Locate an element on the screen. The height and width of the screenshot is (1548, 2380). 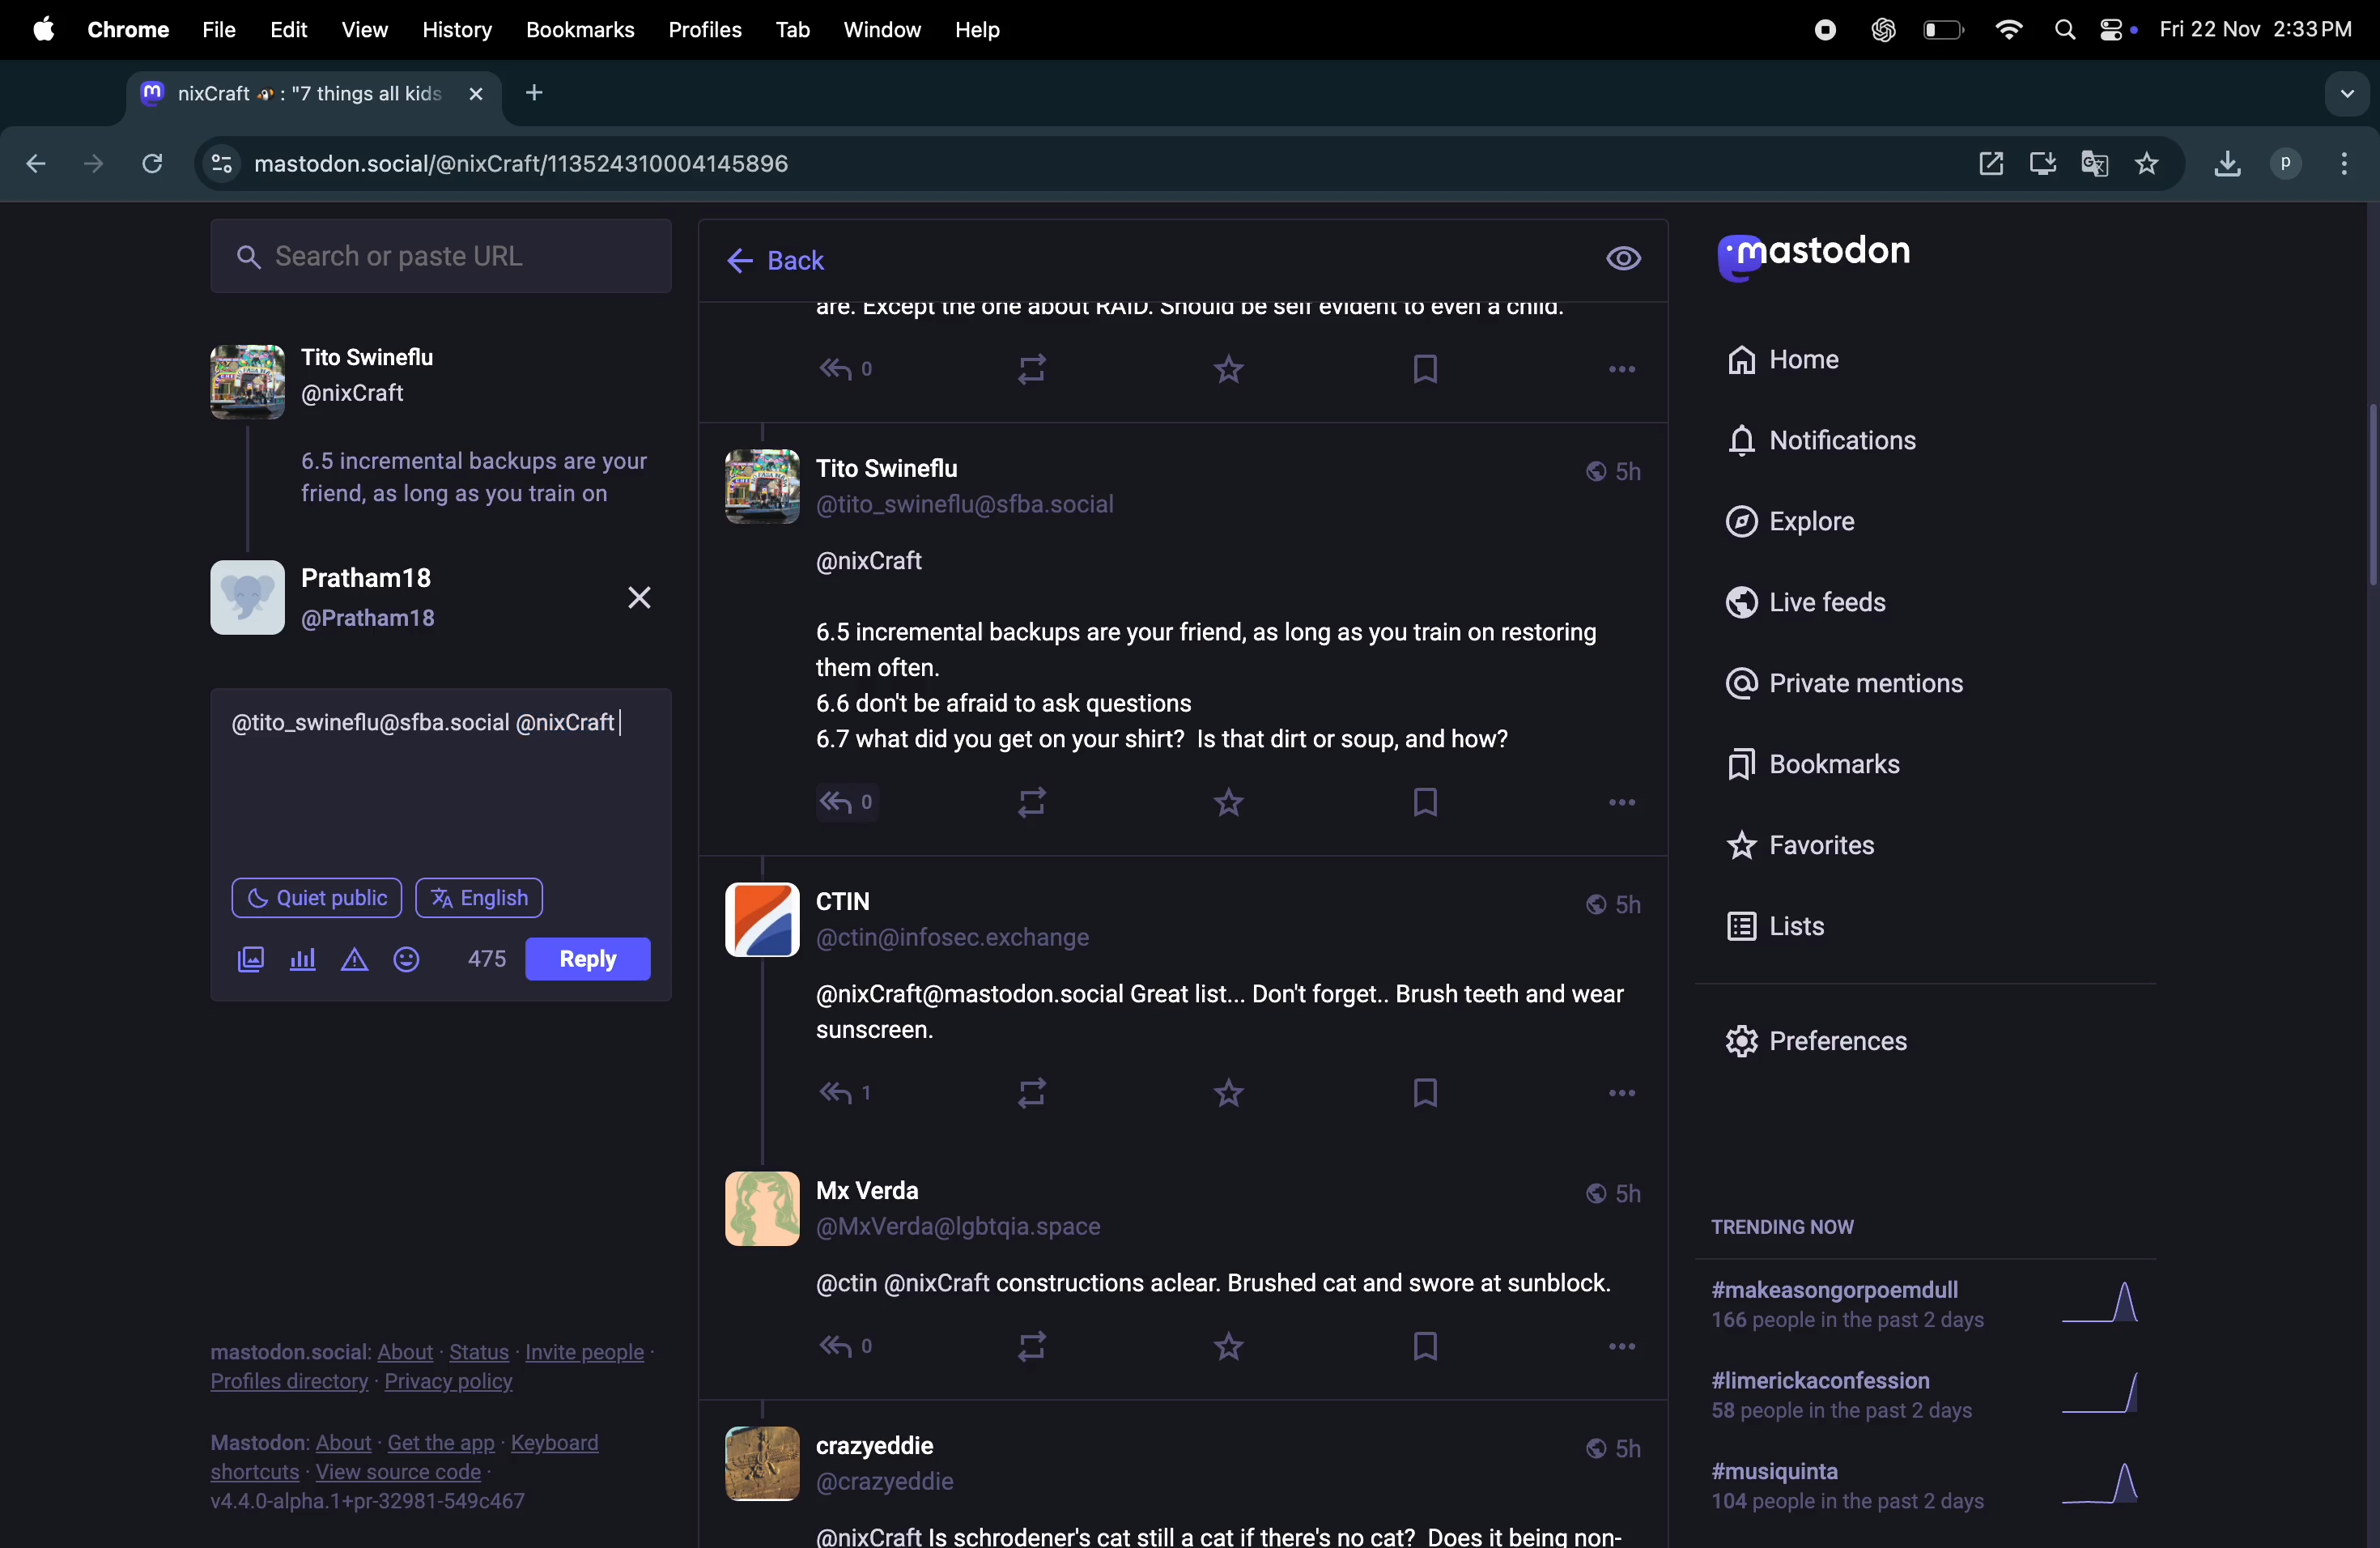
profiles is located at coordinates (701, 32).